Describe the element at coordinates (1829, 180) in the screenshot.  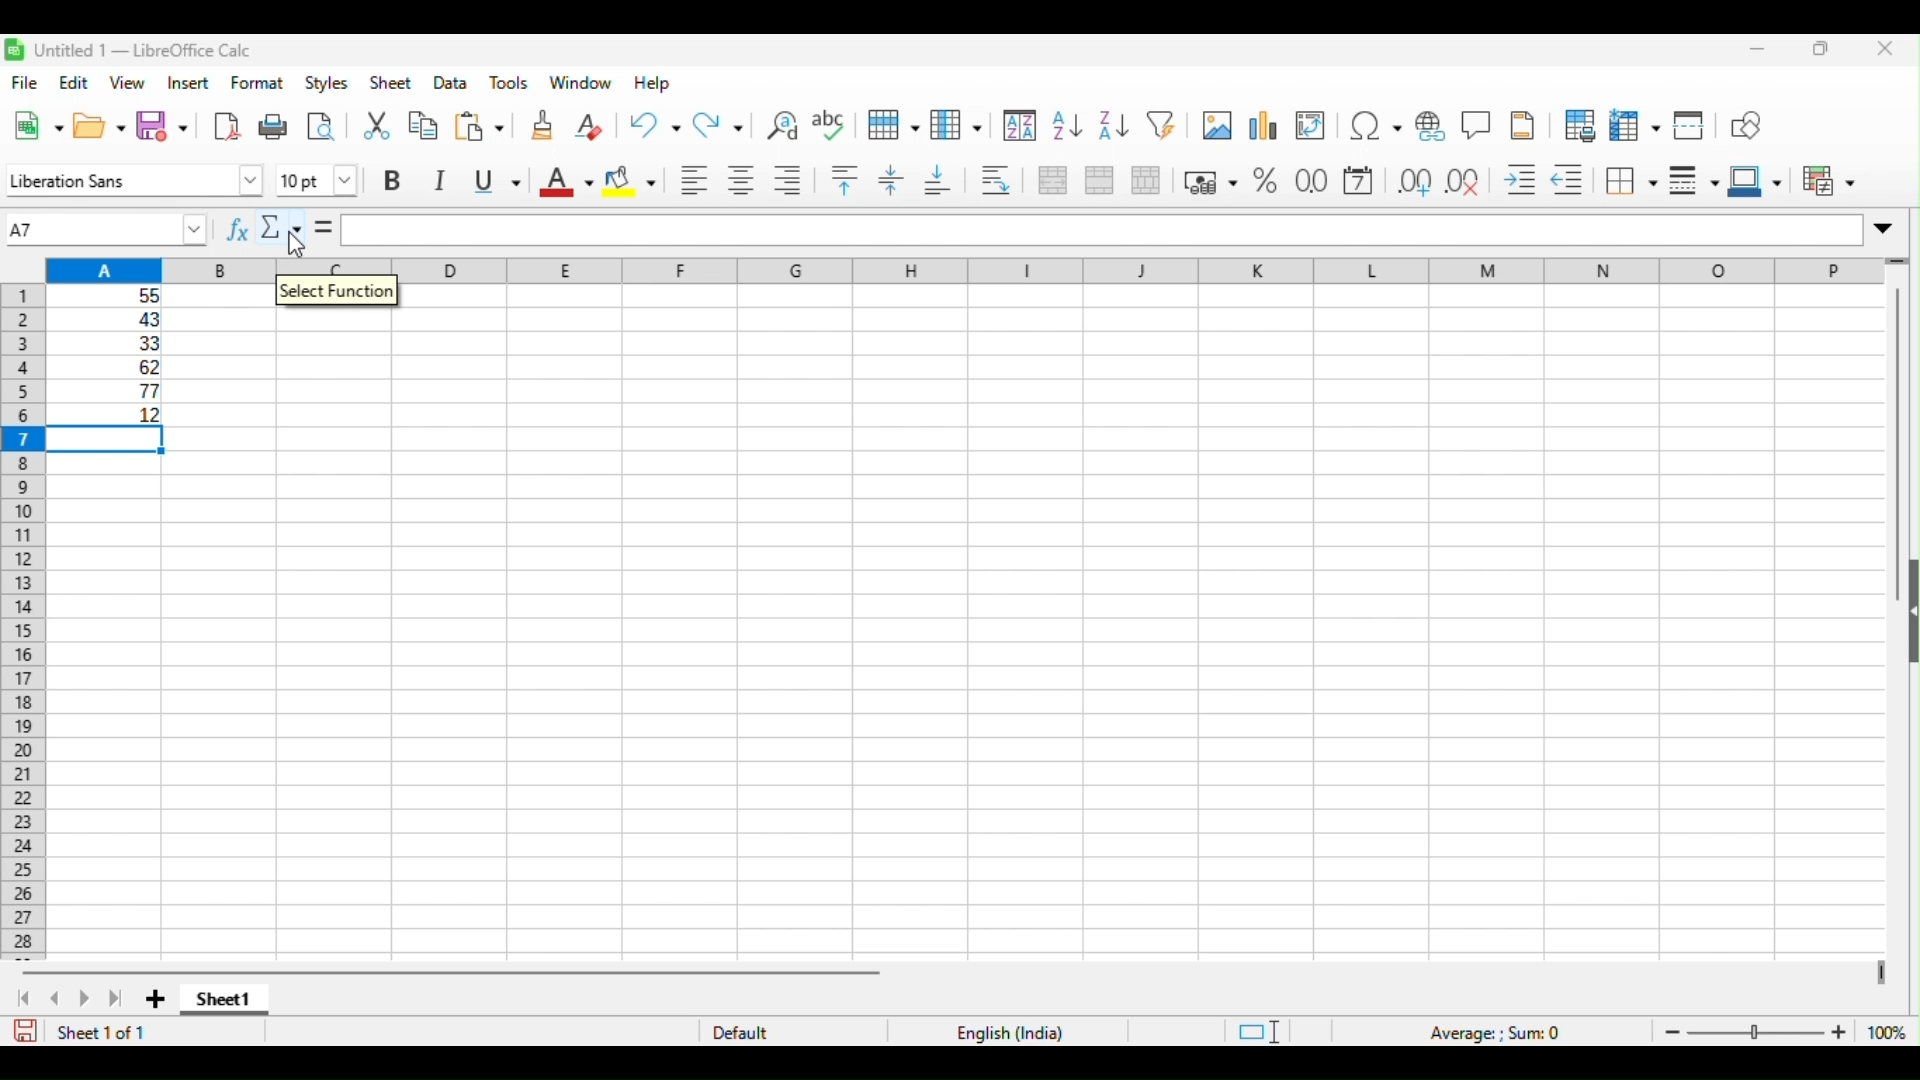
I see `conditional` at that location.